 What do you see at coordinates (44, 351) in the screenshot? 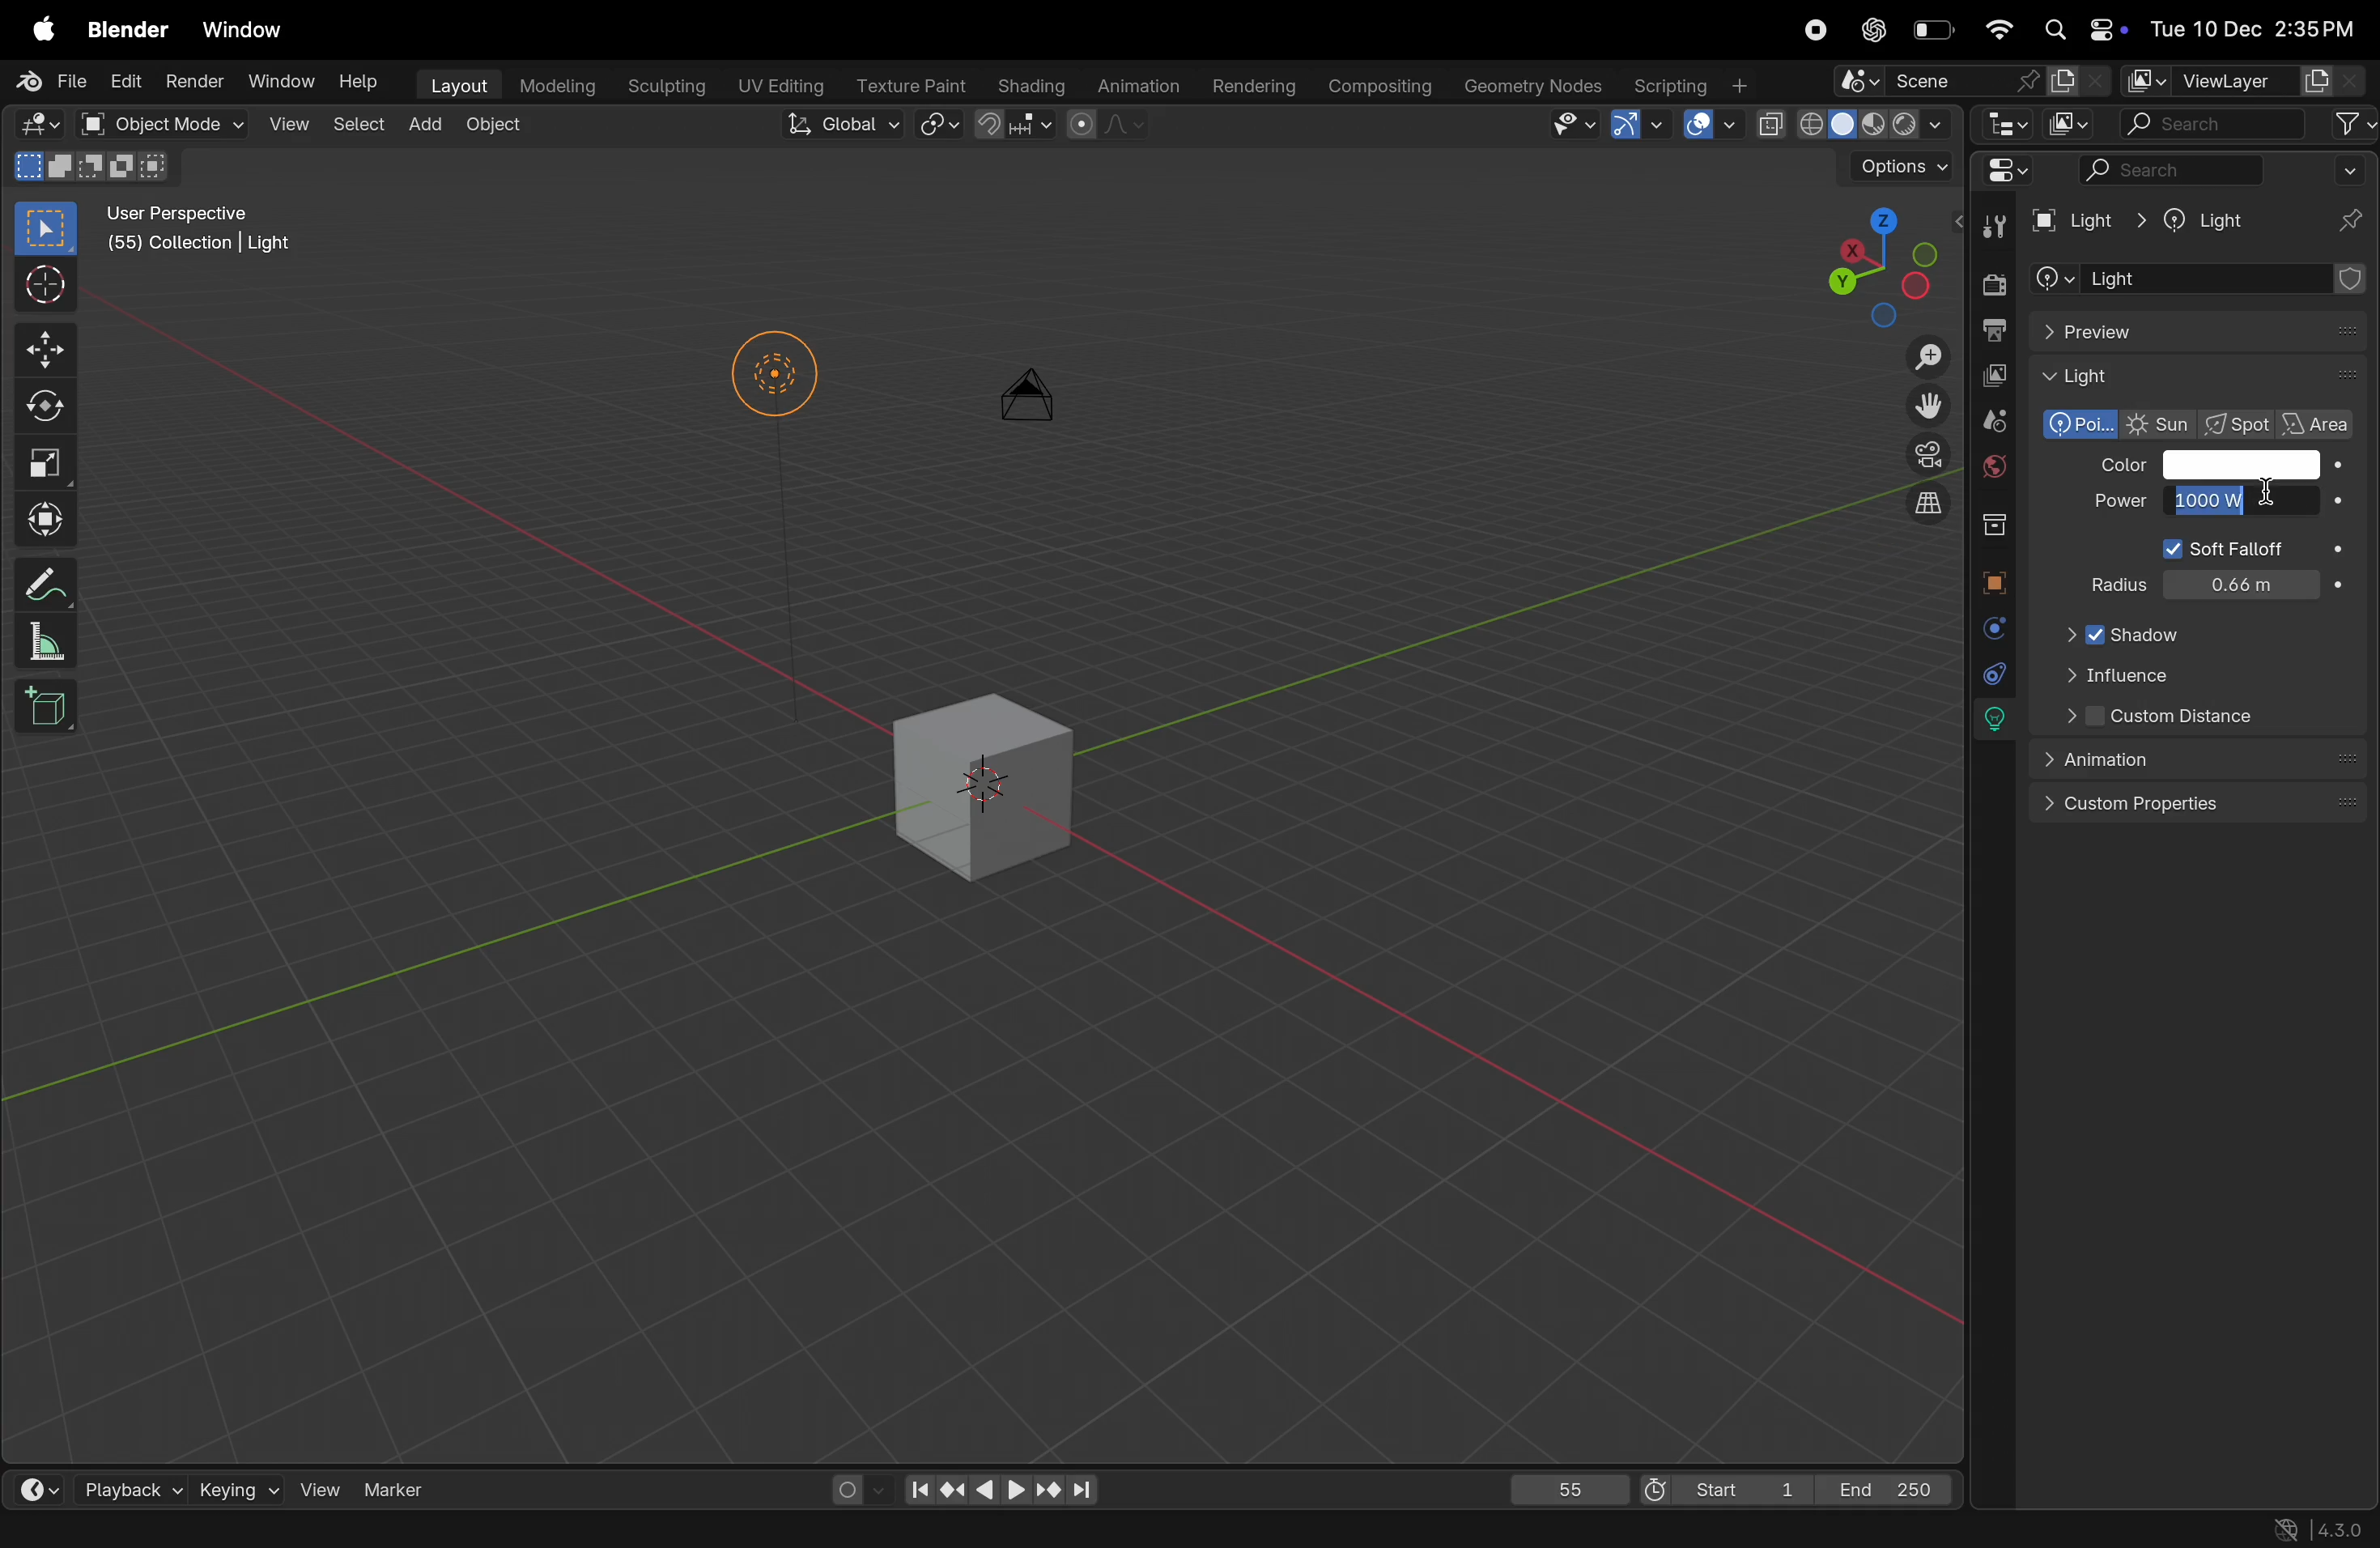
I see `move` at bounding box center [44, 351].